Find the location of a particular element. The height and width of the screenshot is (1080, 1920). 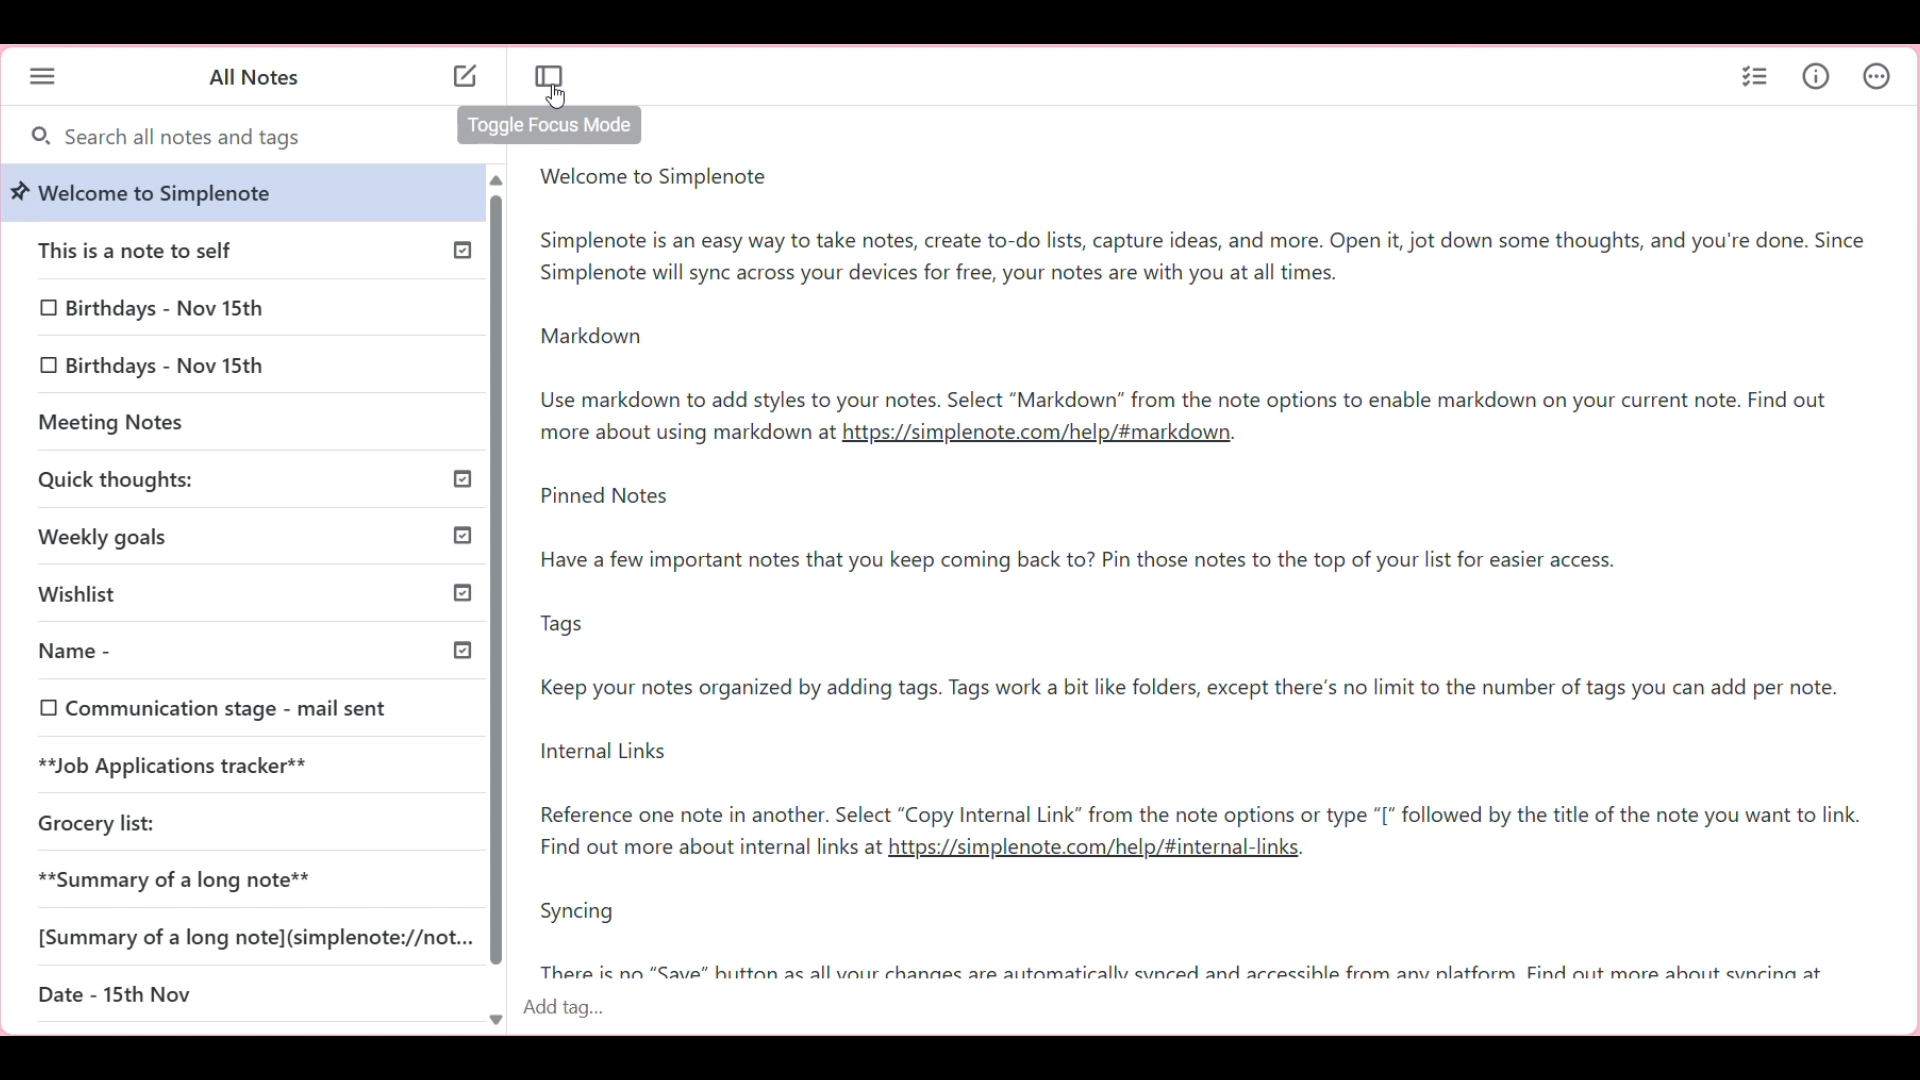

 is located at coordinates (461, 540).